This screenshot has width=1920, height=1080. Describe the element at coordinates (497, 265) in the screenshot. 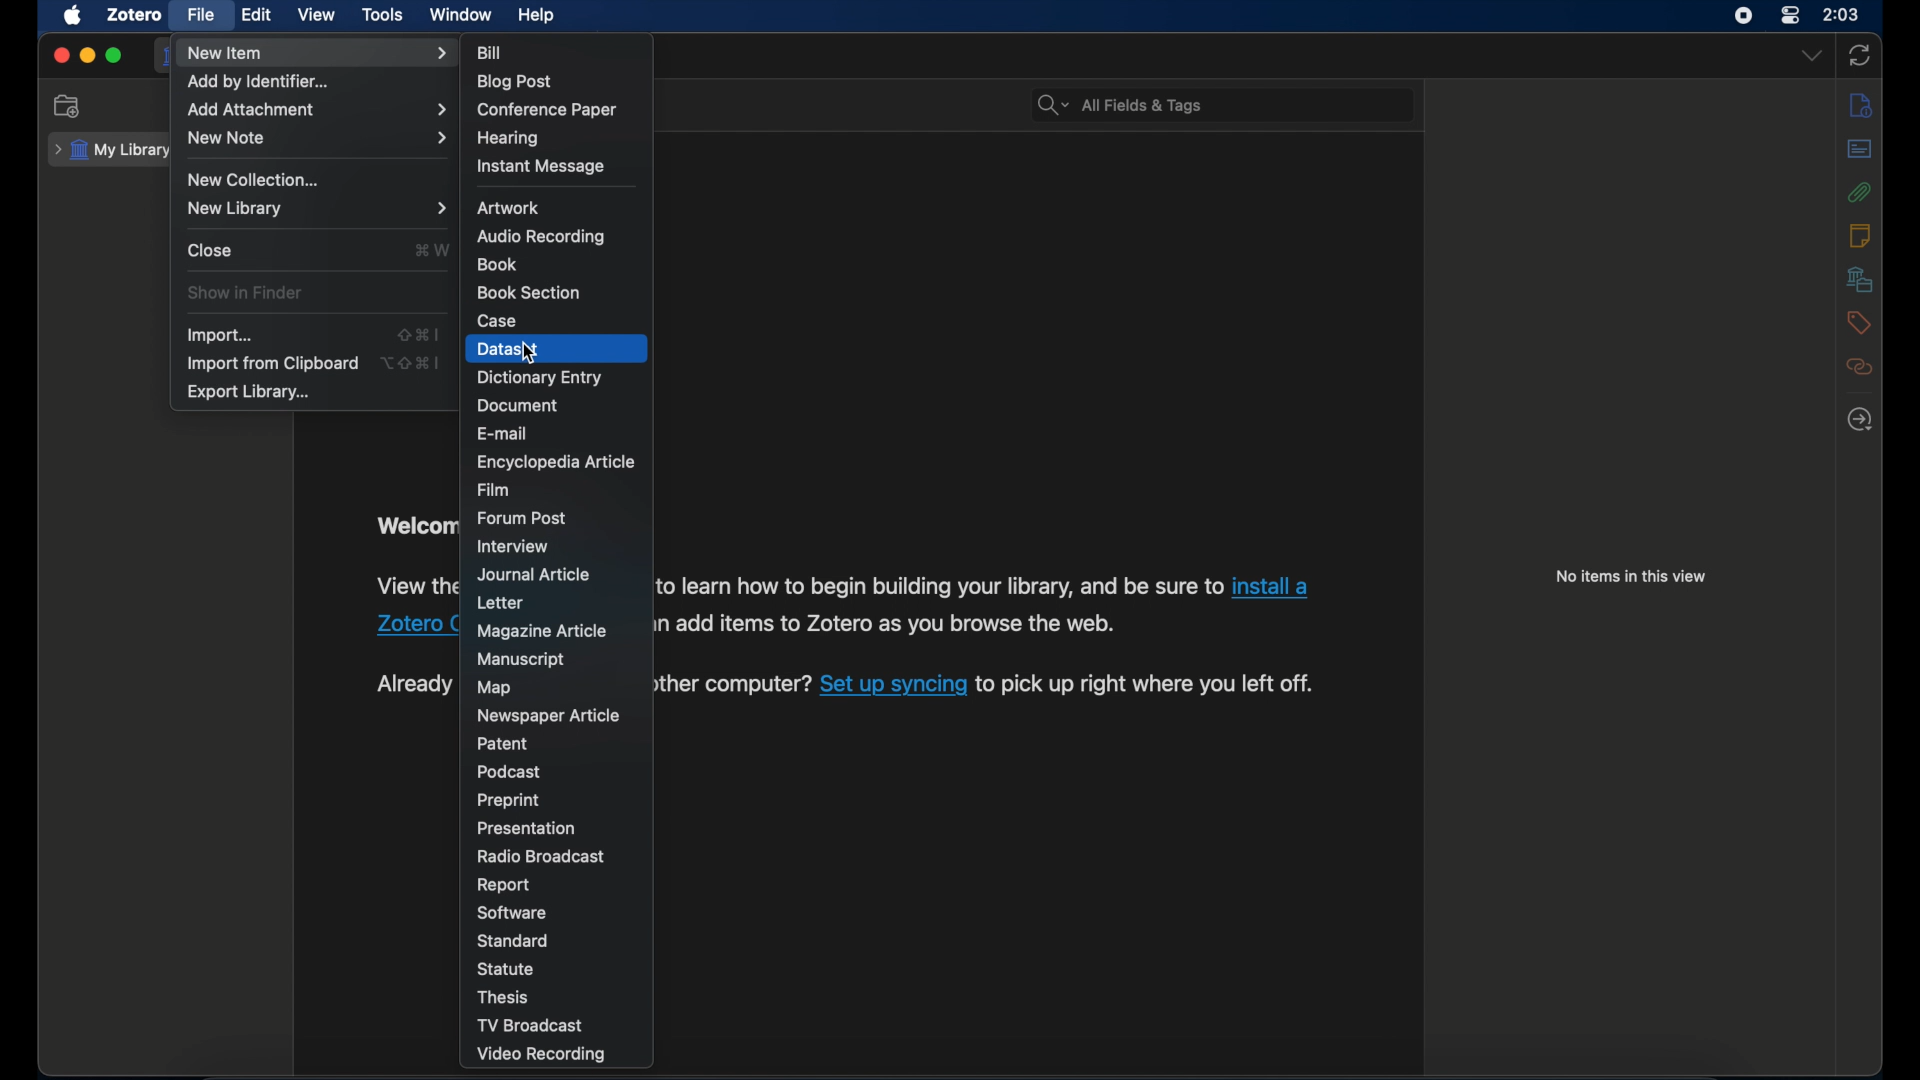

I see `book` at that location.